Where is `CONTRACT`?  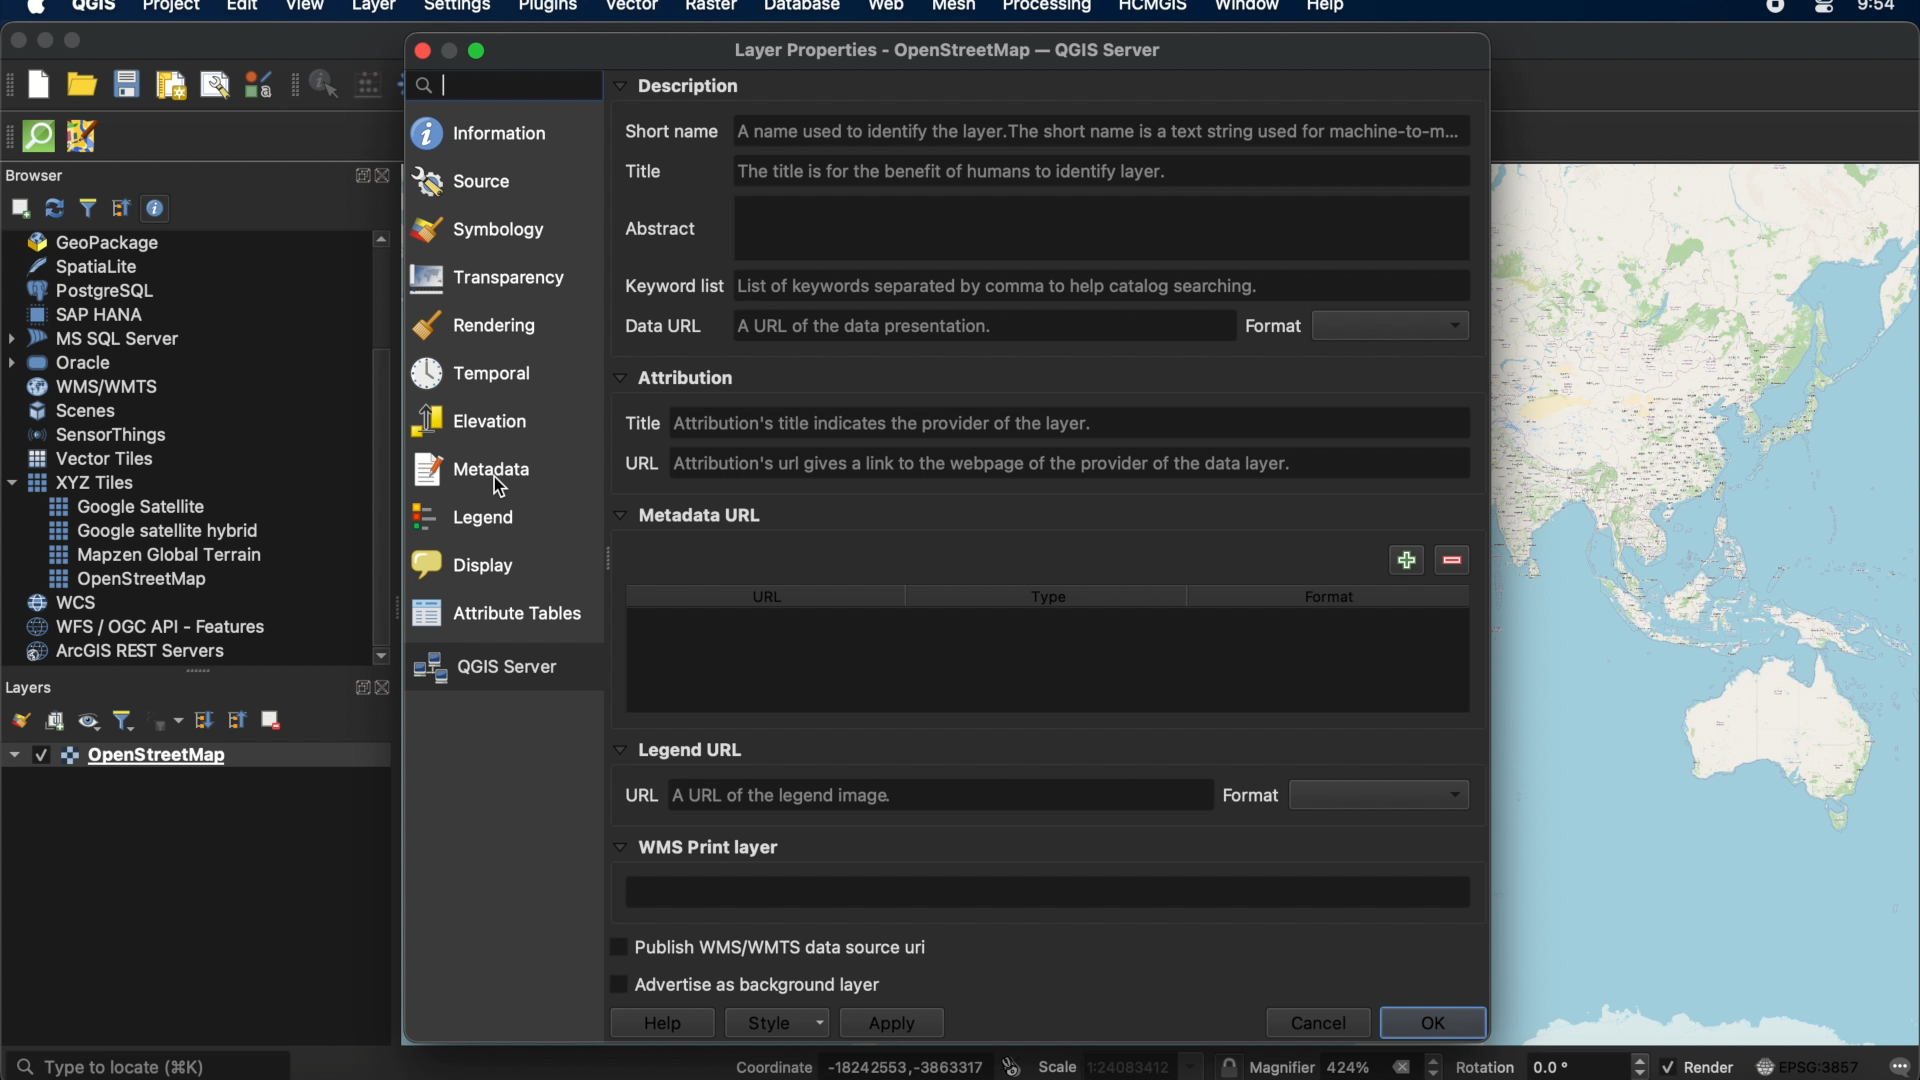 CONTRACT is located at coordinates (383, 689).